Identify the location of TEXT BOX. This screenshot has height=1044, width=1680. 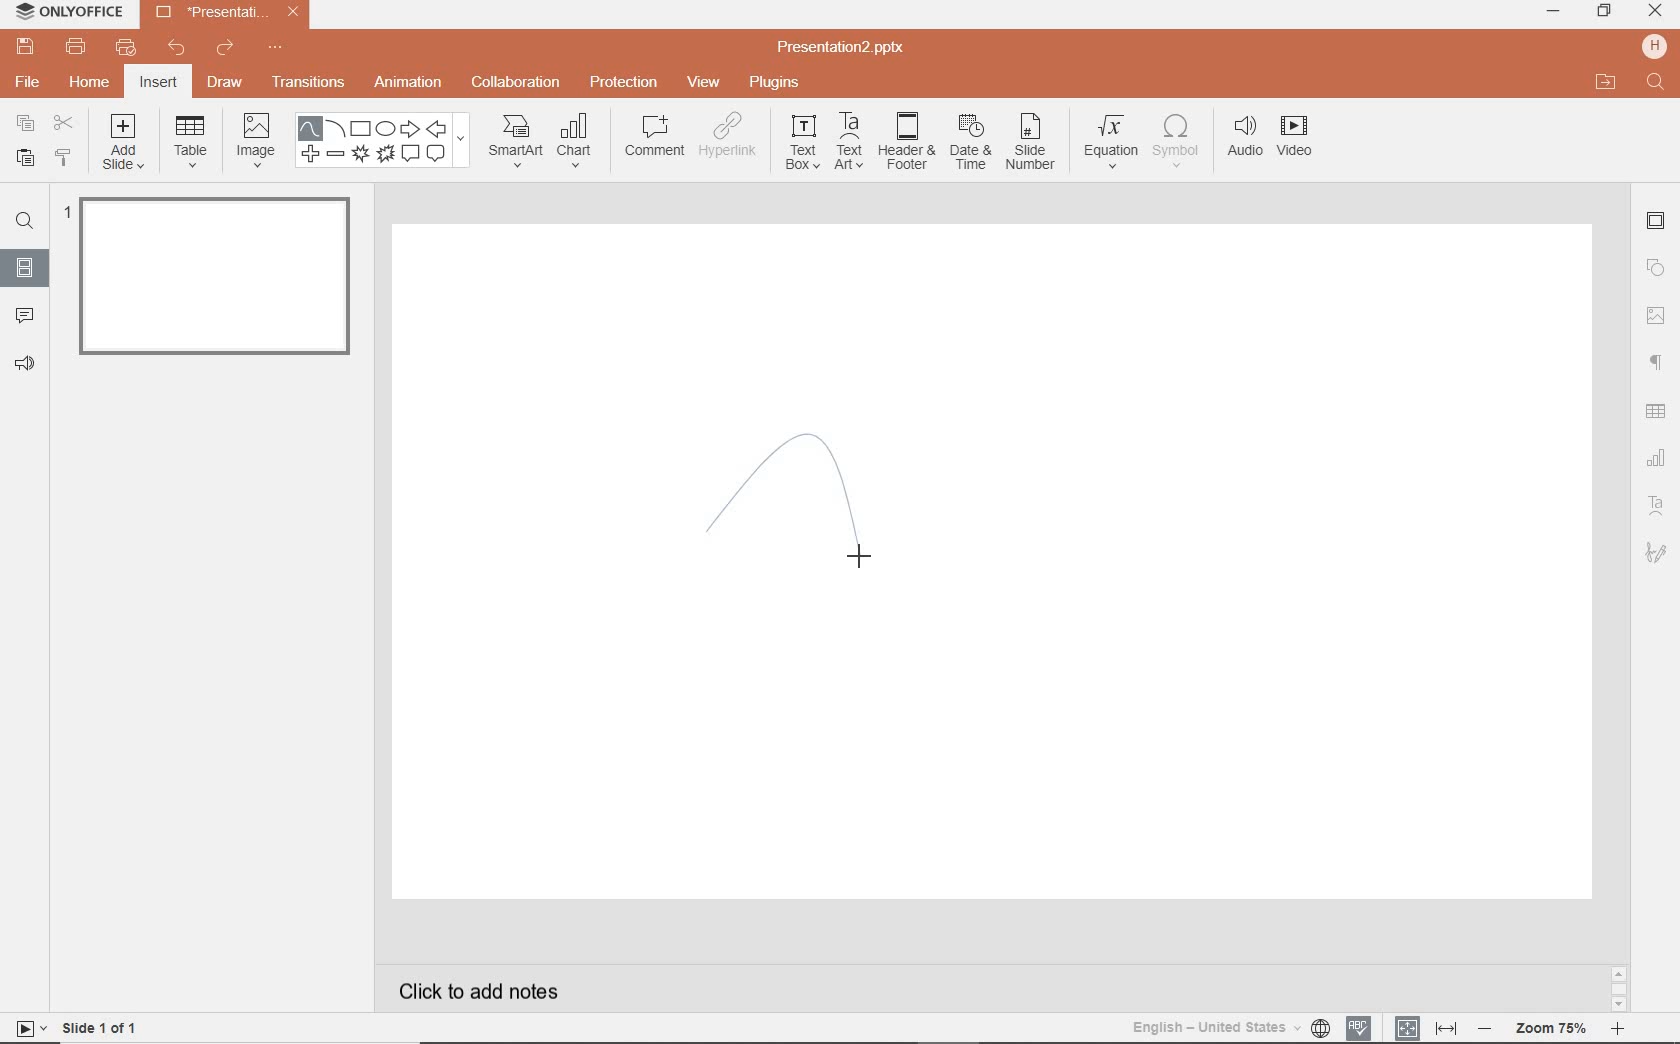
(800, 146).